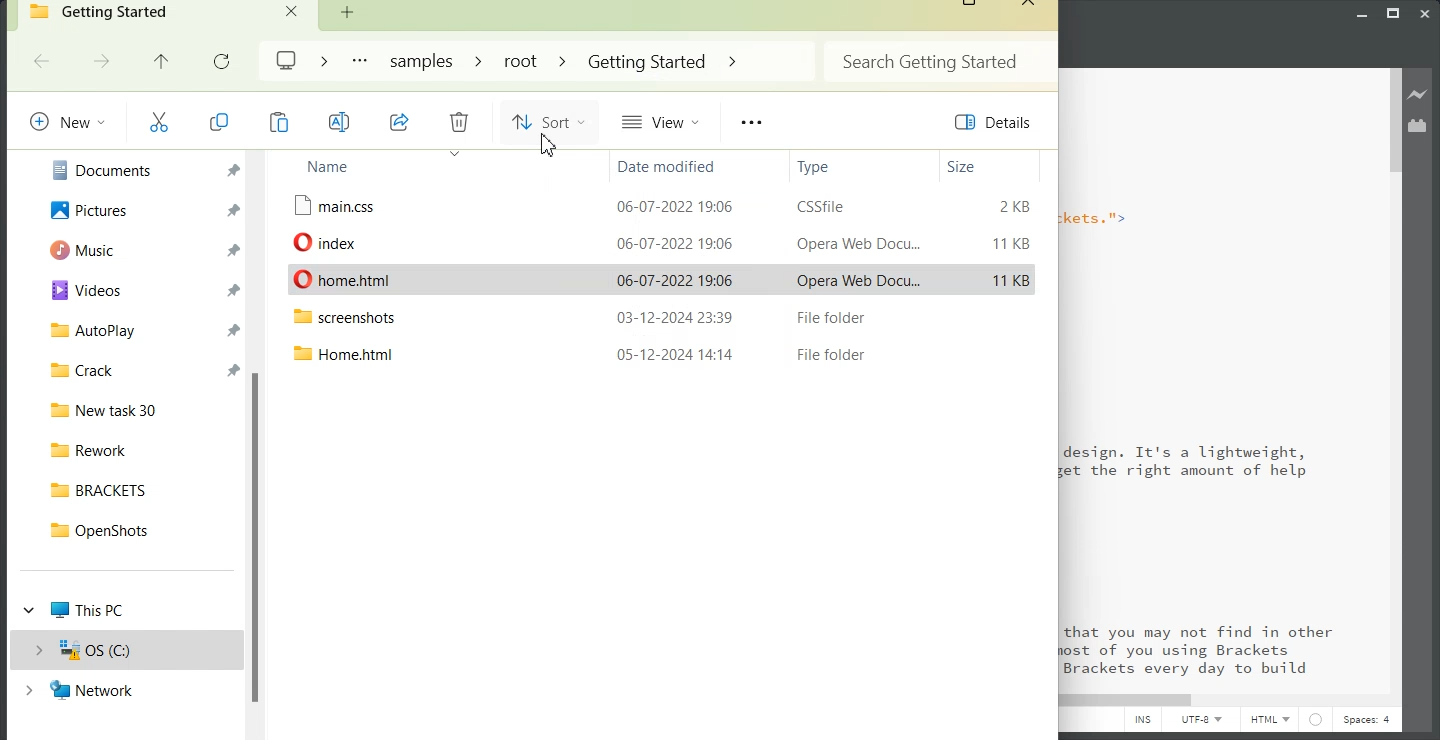  Describe the element at coordinates (1369, 722) in the screenshot. I see `Spaces: 4` at that location.